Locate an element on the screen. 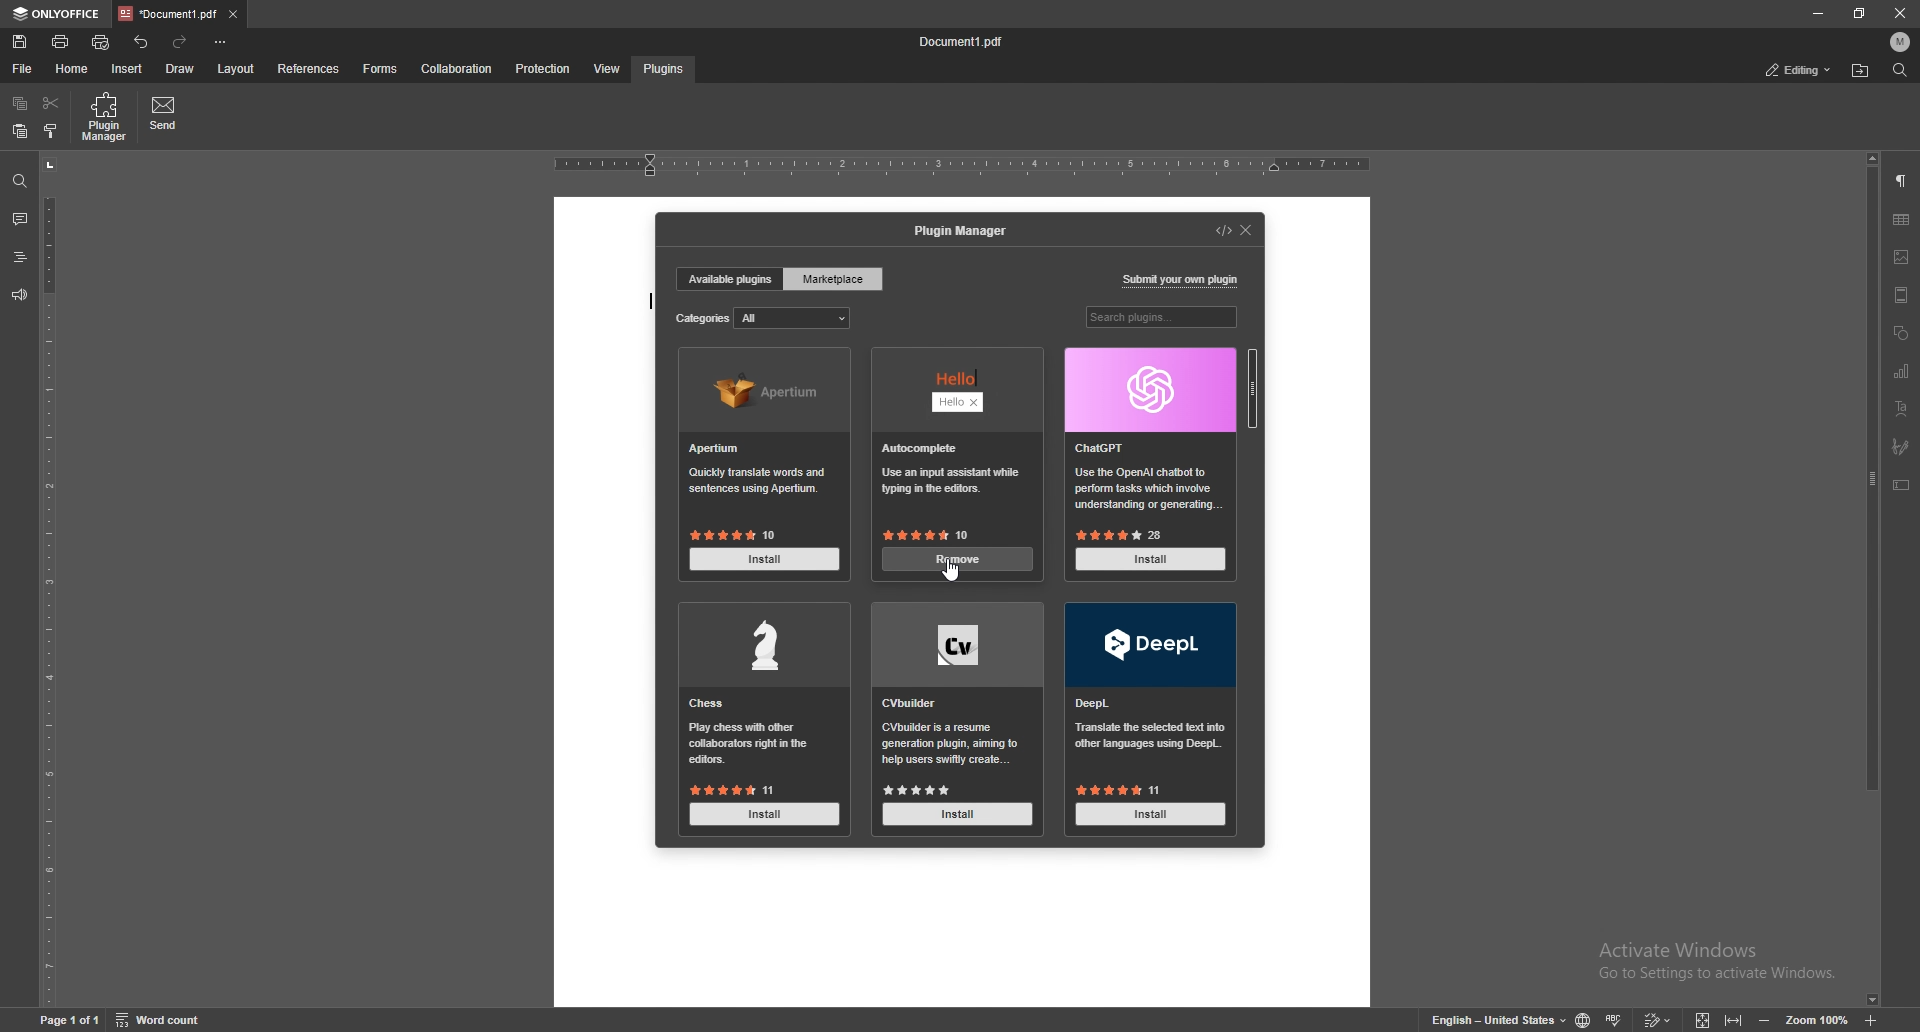  developer mode is located at coordinates (1220, 230).